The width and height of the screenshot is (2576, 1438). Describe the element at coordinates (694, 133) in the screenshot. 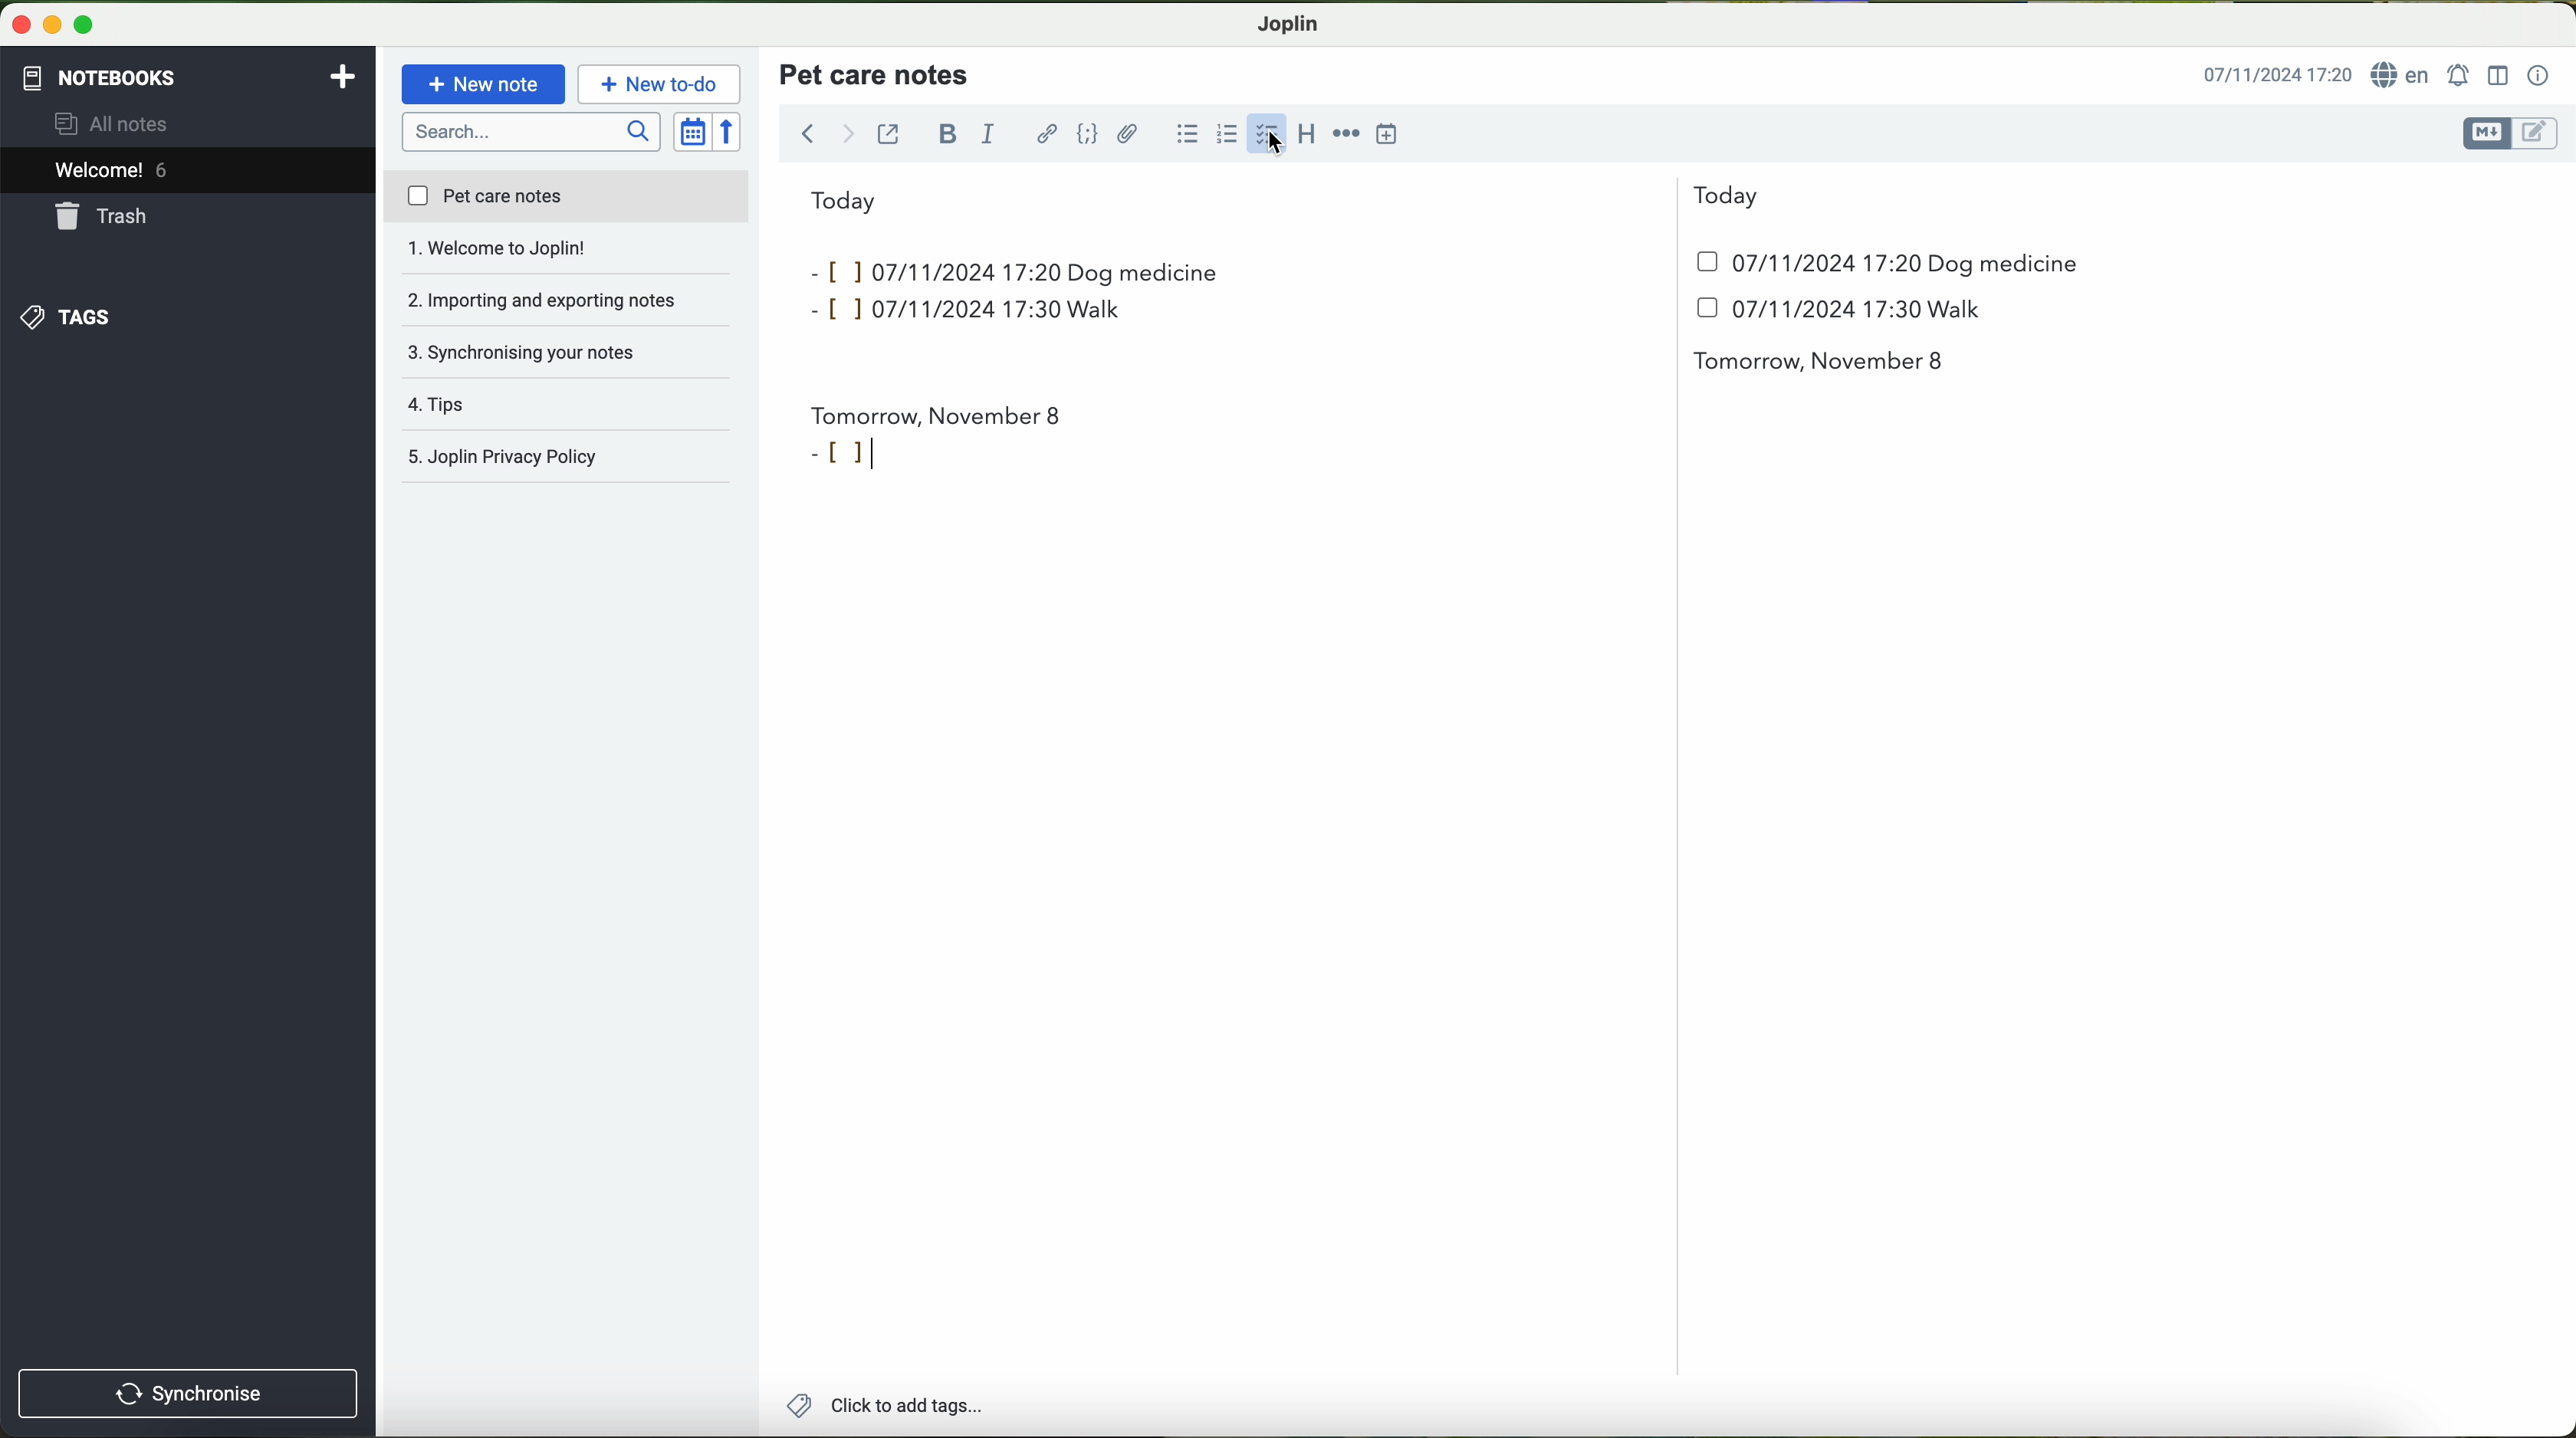

I see `toggle sort order field` at that location.